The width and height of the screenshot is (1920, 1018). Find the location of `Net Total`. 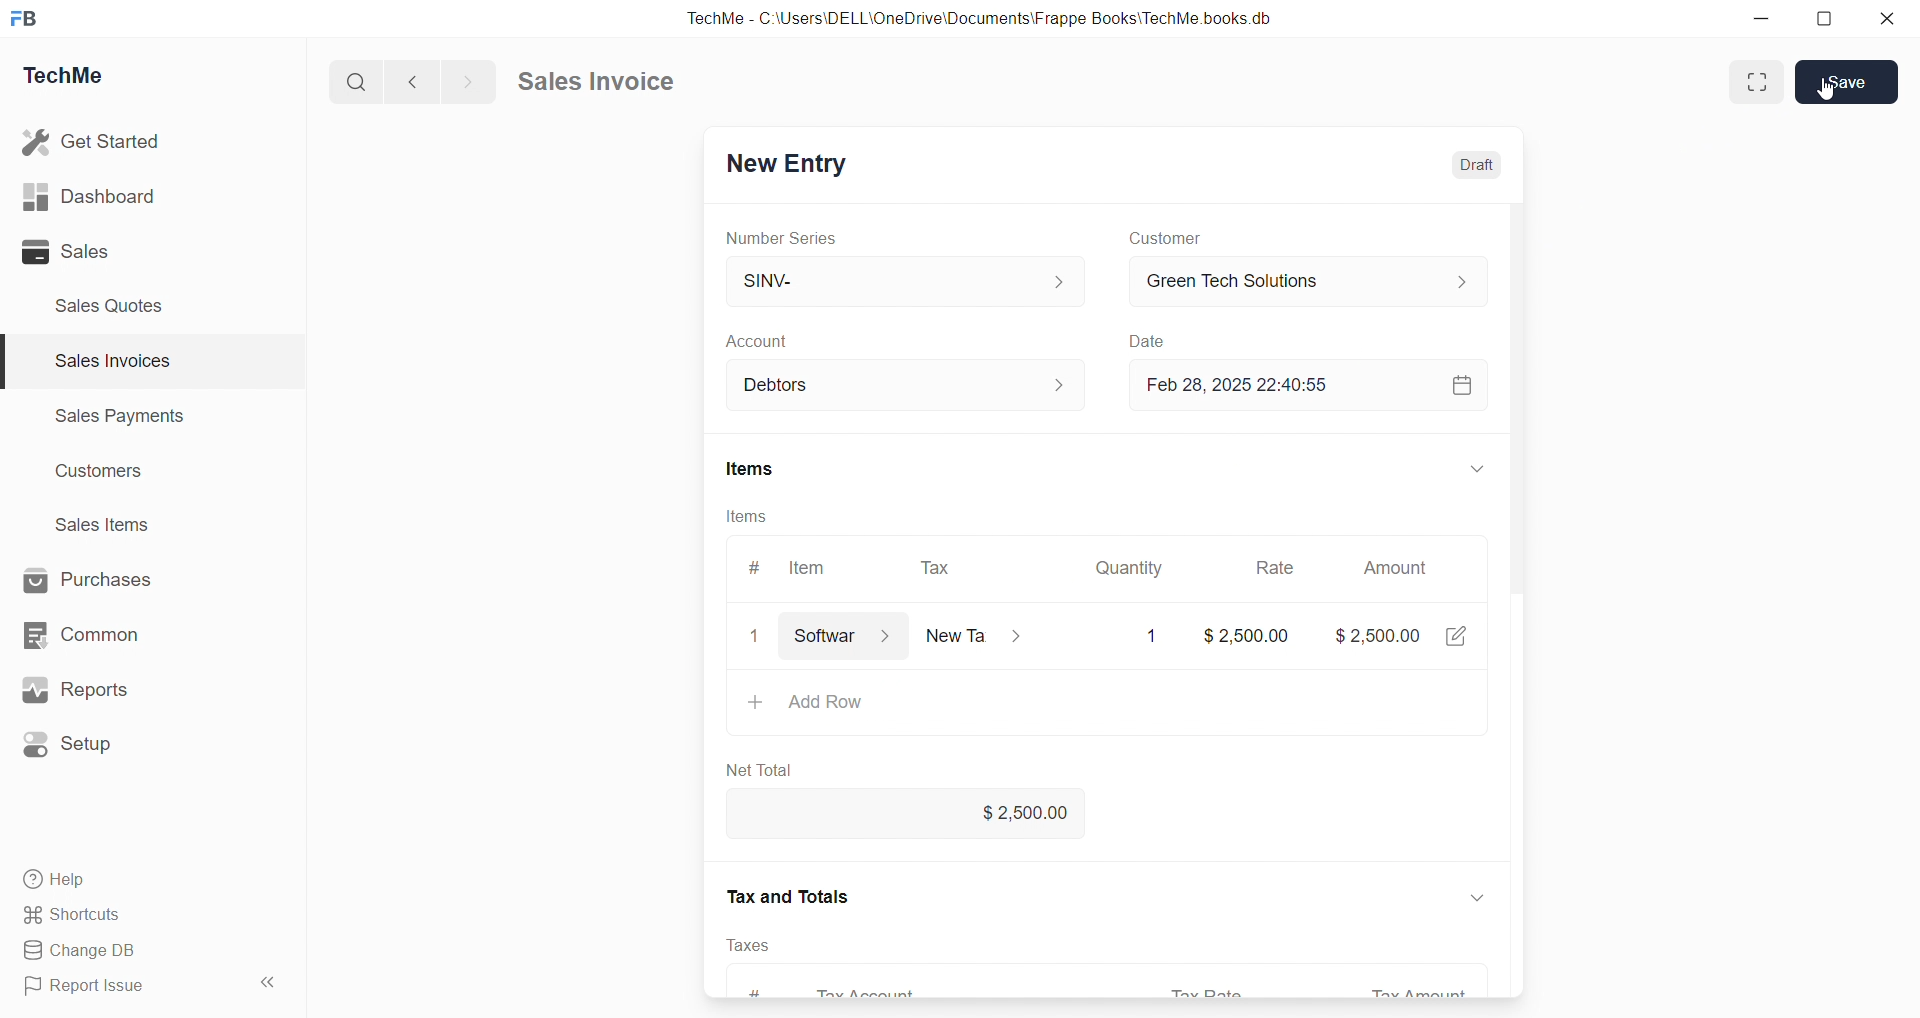

Net Total is located at coordinates (756, 770).